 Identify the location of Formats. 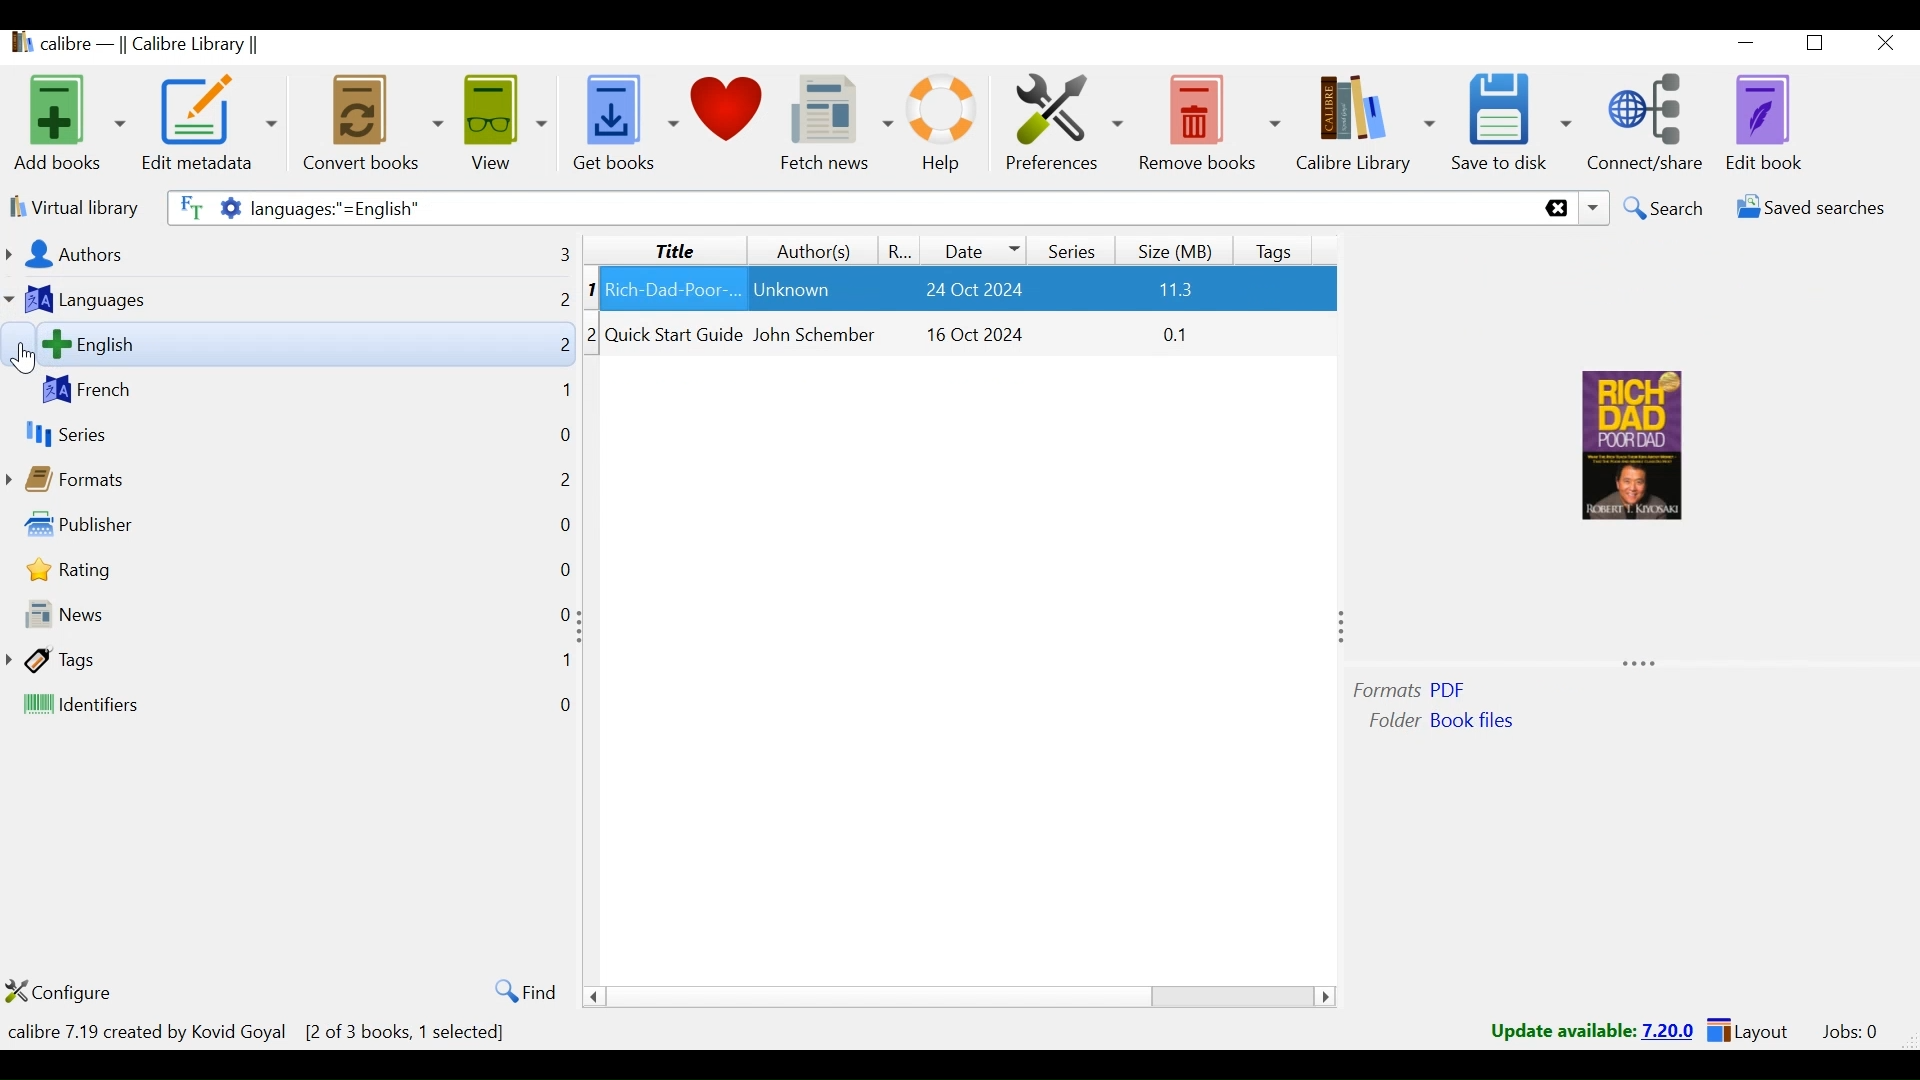
(108, 475).